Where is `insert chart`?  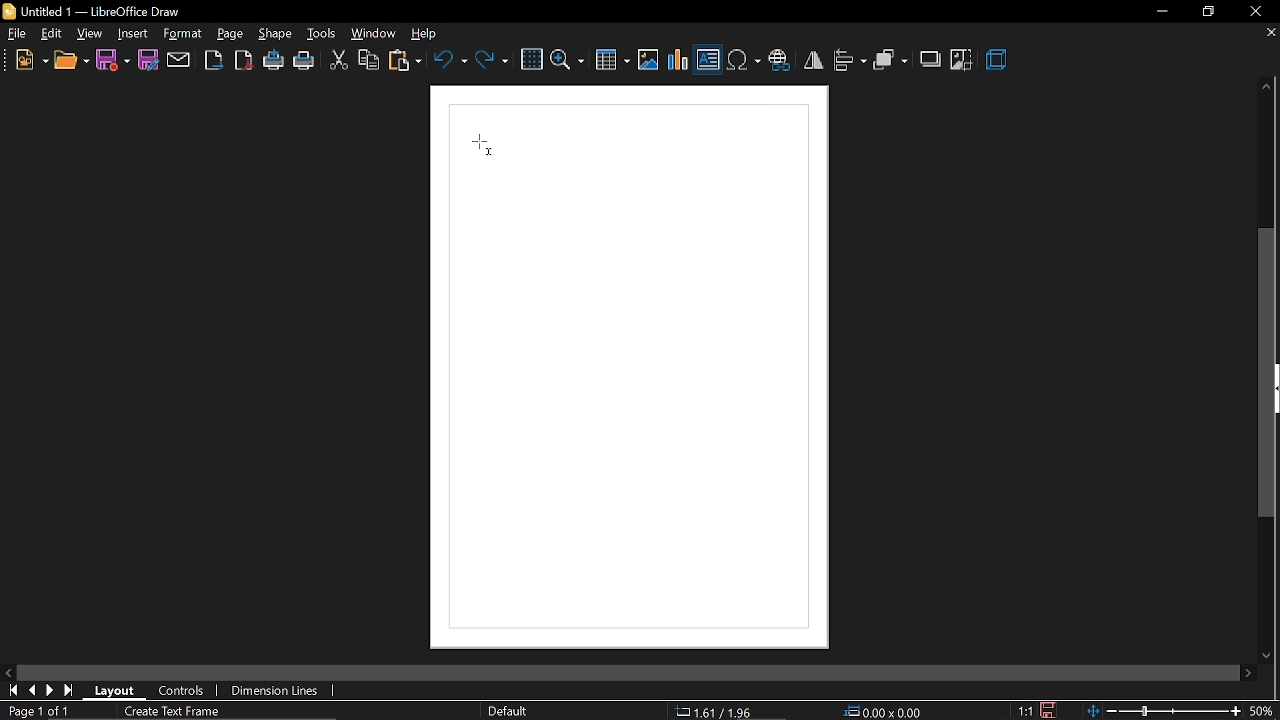 insert chart is located at coordinates (679, 60).